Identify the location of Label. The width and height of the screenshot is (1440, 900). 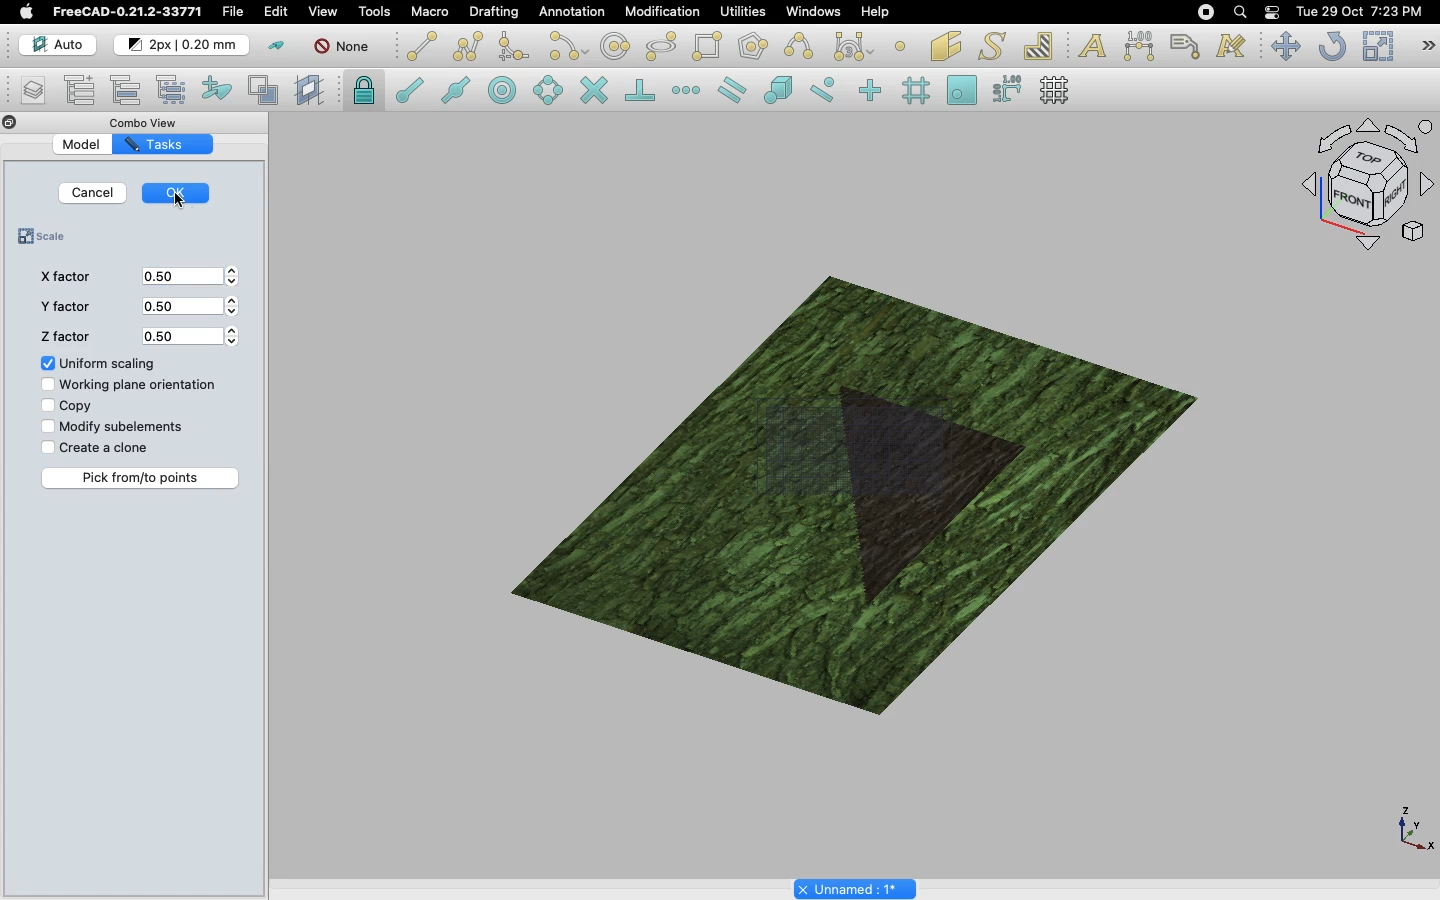
(1186, 44).